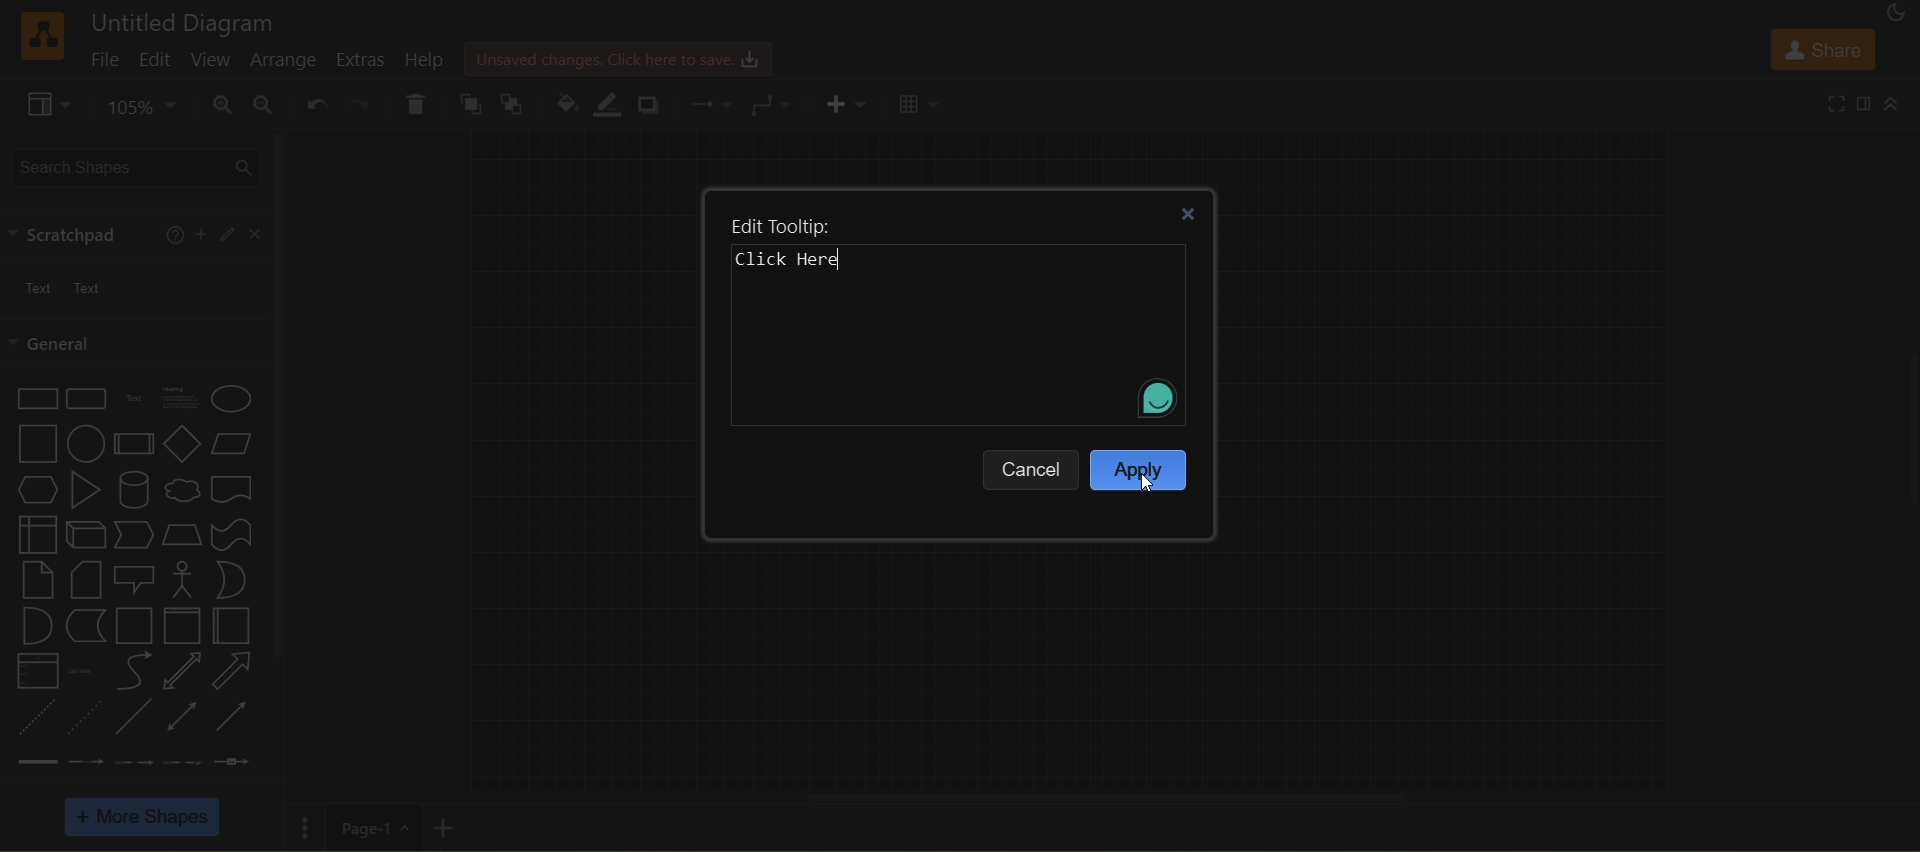 The height and width of the screenshot is (852, 1920). I want to click on cursor, so click(1150, 485).